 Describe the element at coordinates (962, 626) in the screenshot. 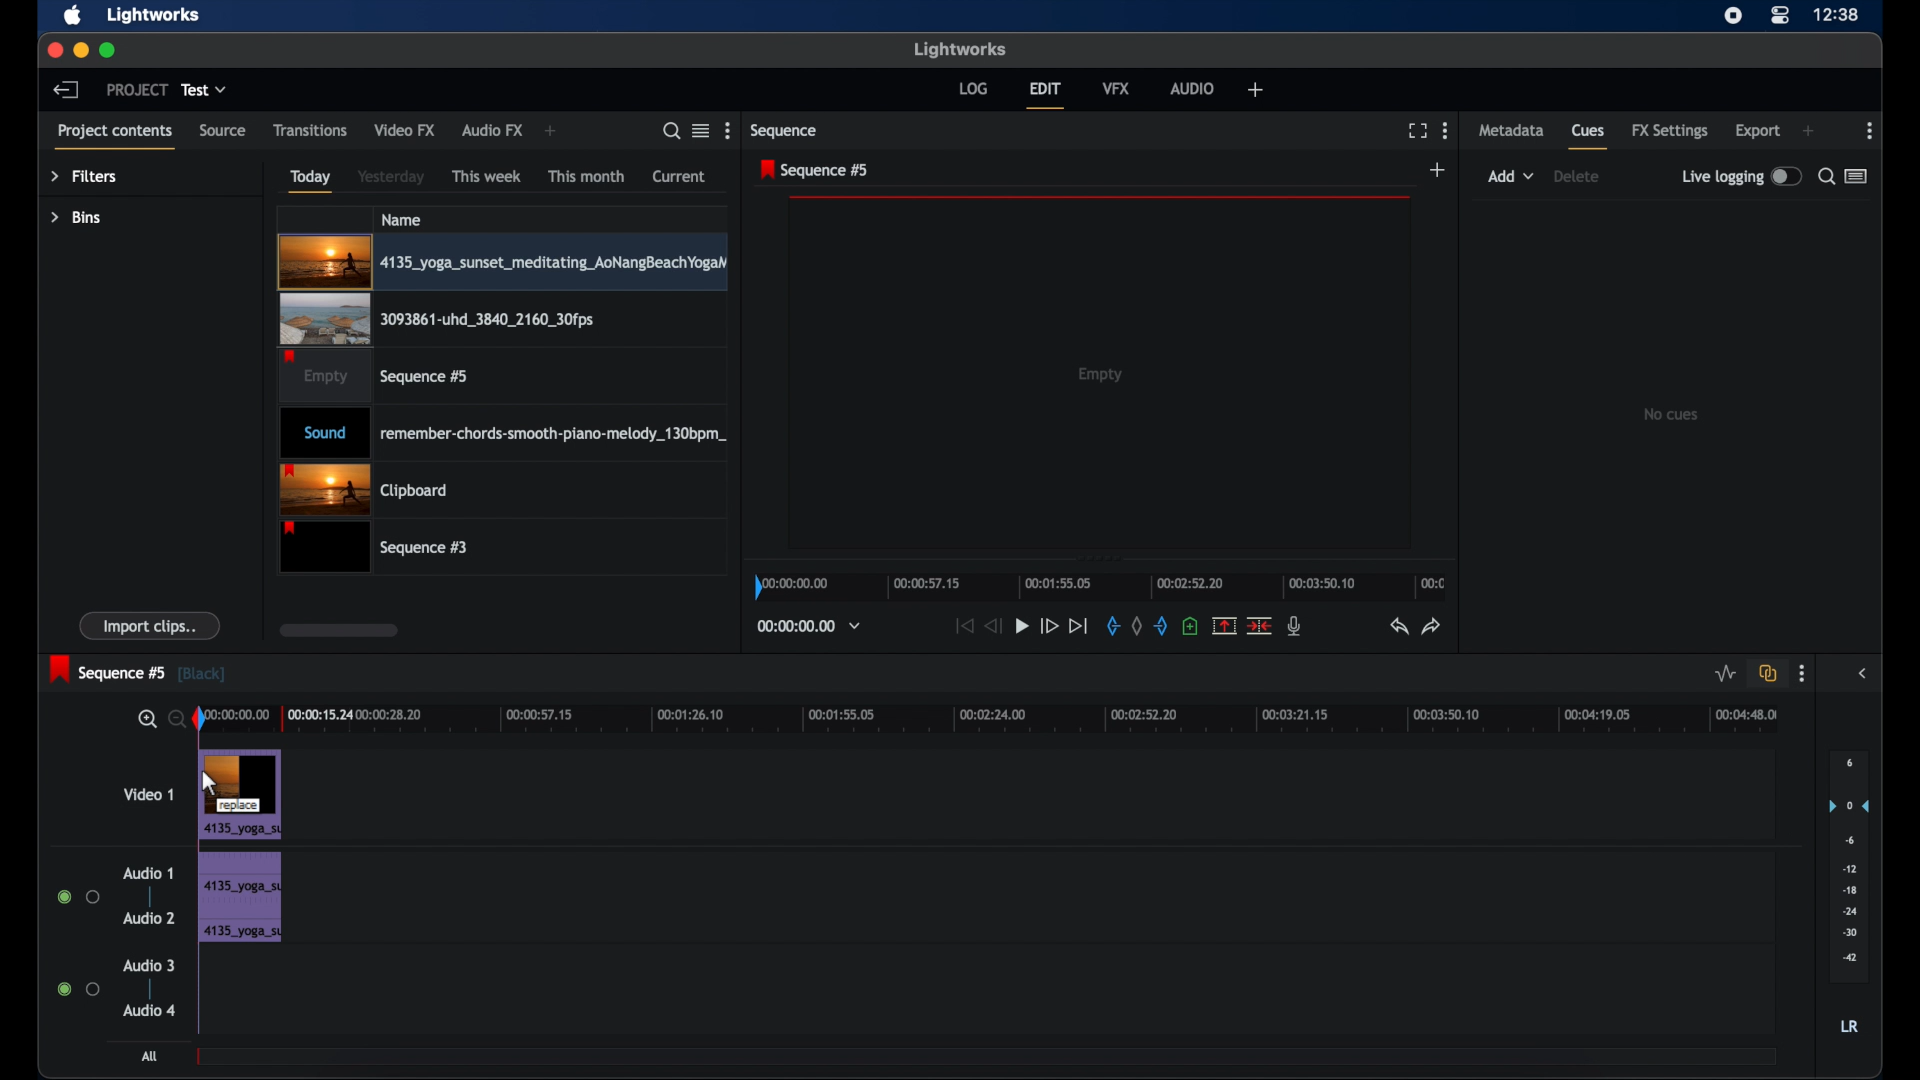

I see `jump to  start` at that location.